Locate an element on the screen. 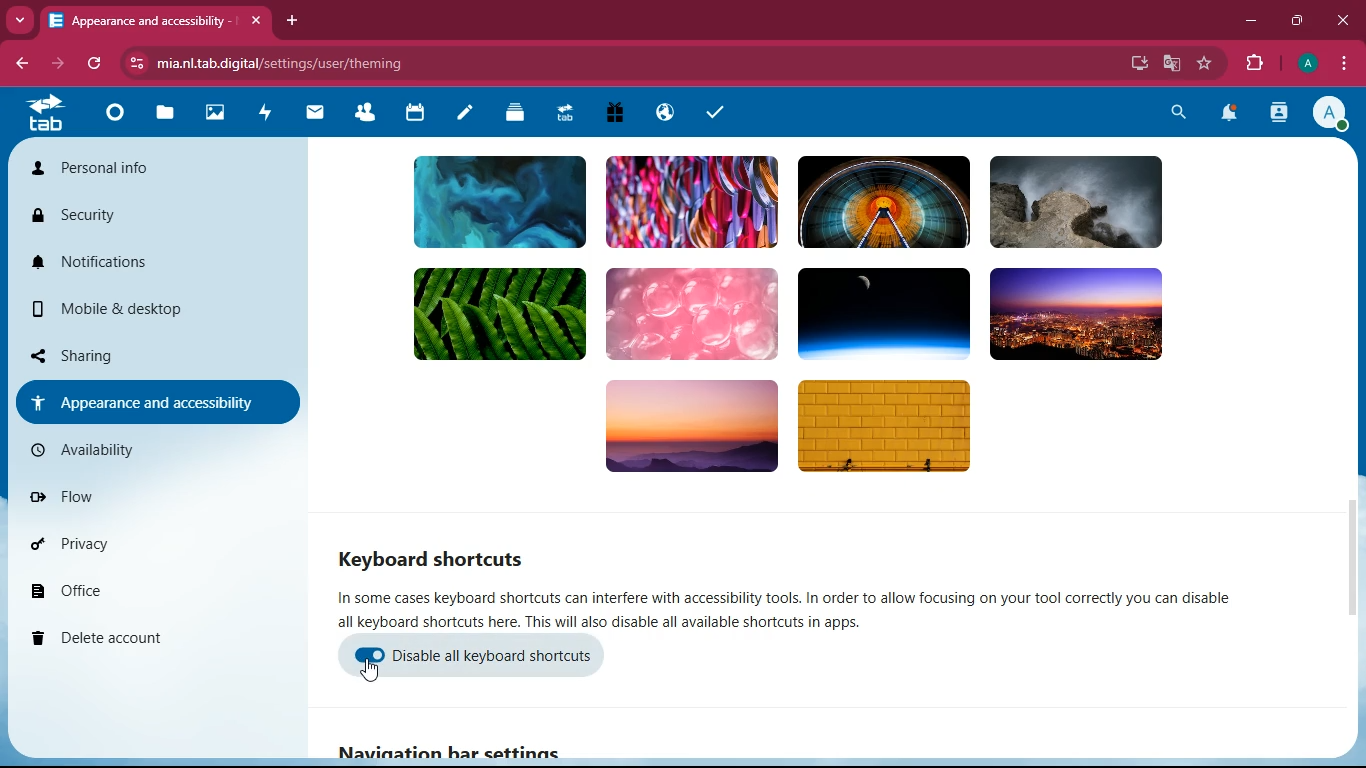 This screenshot has width=1366, height=768. activity is located at coordinates (269, 114).